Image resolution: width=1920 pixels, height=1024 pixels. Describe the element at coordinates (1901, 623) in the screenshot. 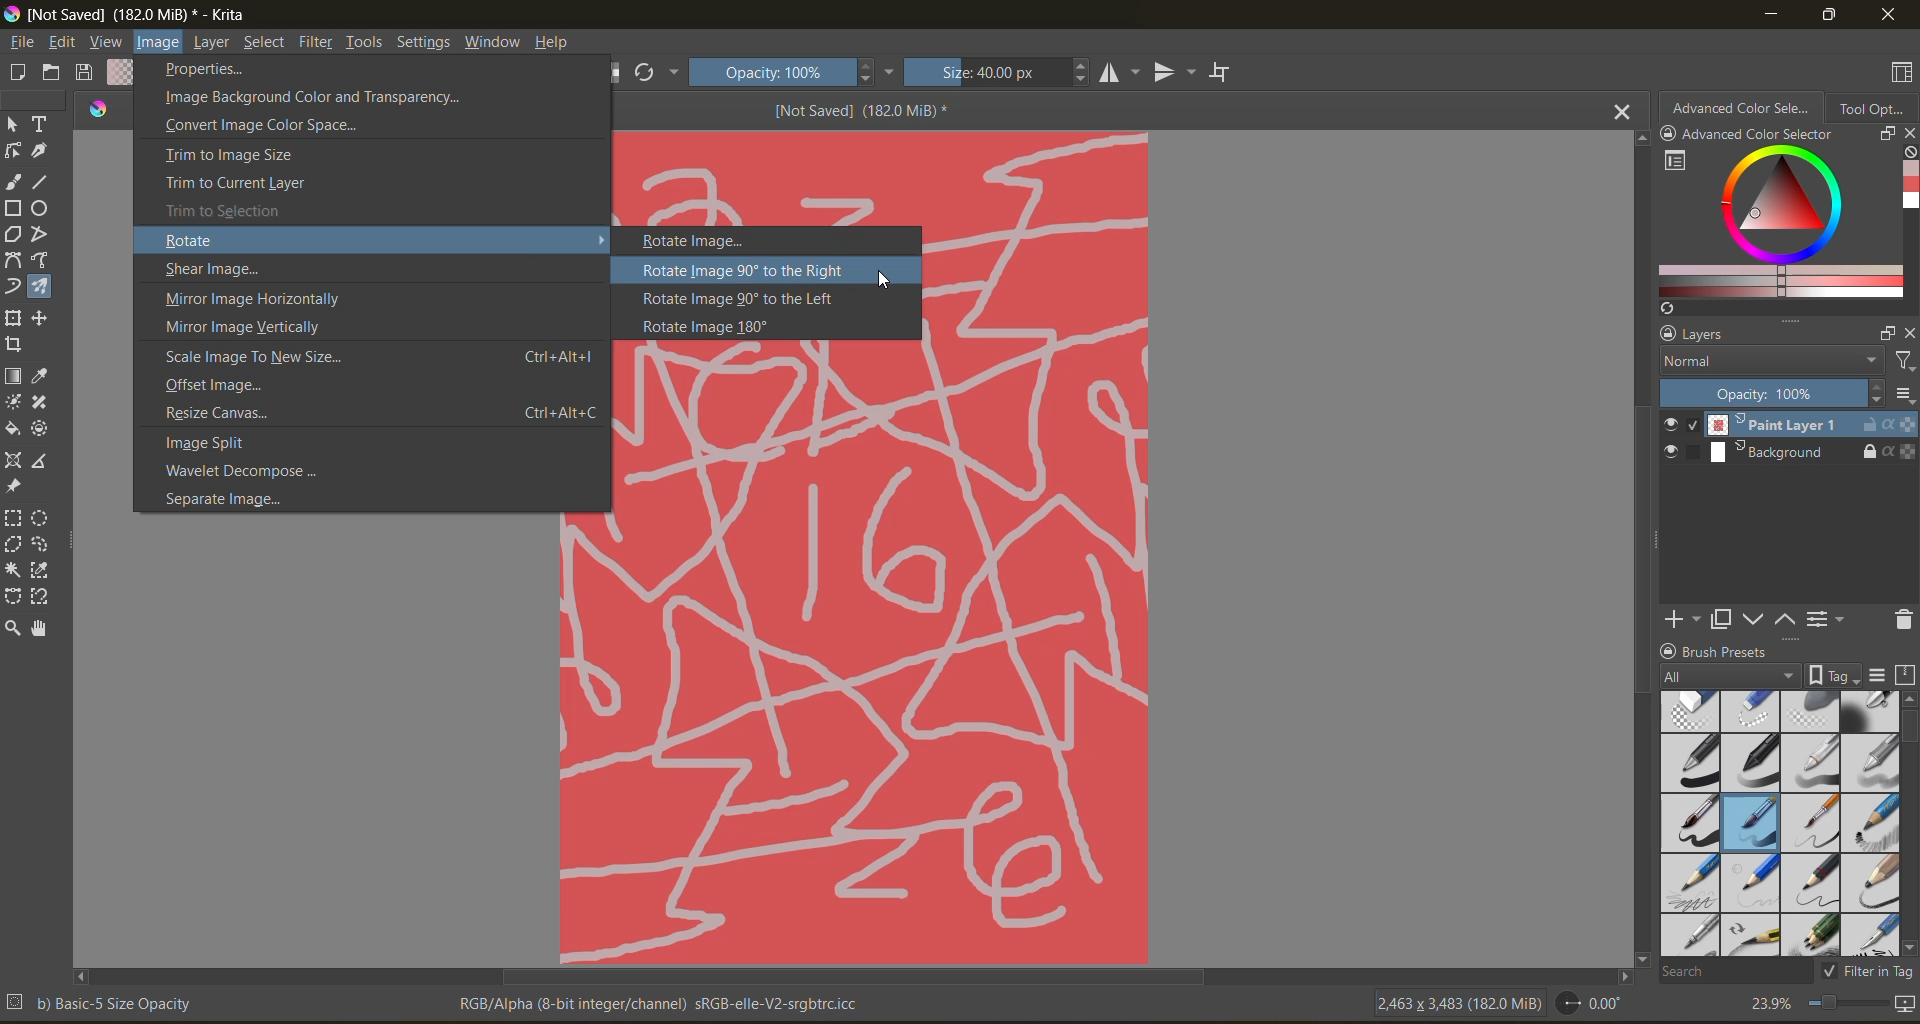

I see `delete layer` at that location.